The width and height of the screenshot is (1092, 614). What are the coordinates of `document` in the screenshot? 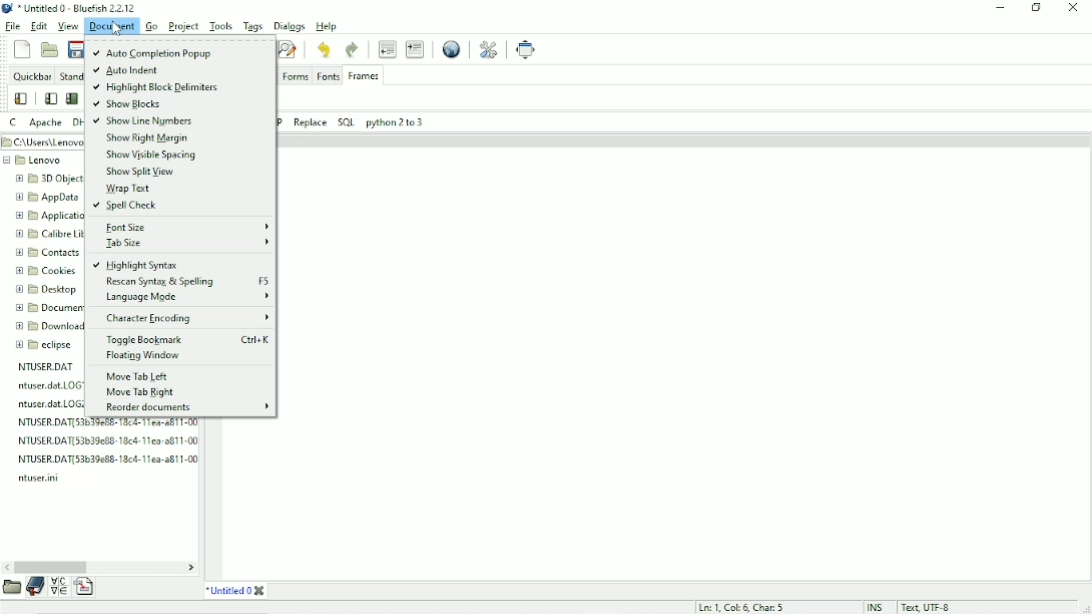 It's located at (113, 27).